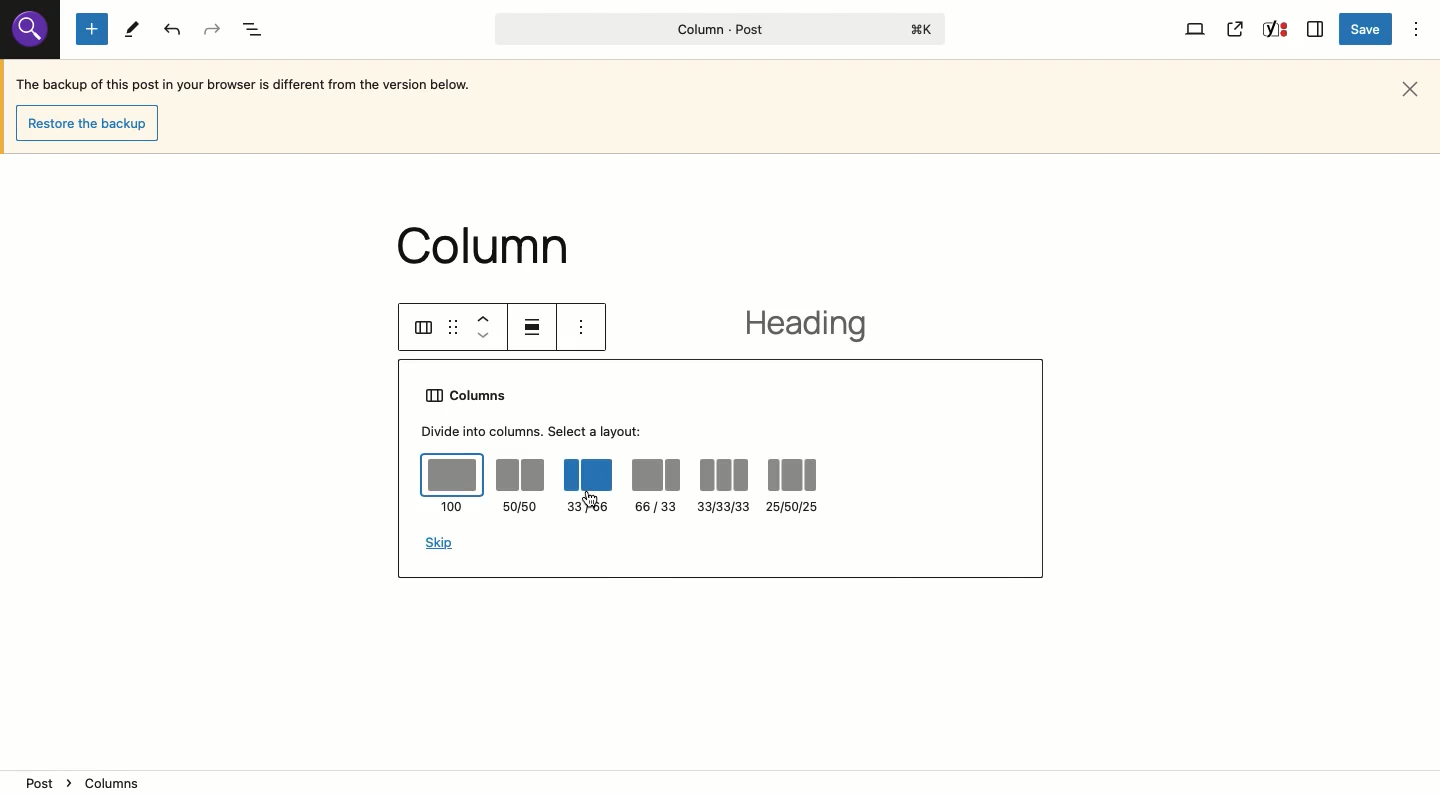  What do you see at coordinates (454, 327) in the screenshot?
I see `Drag` at bounding box center [454, 327].